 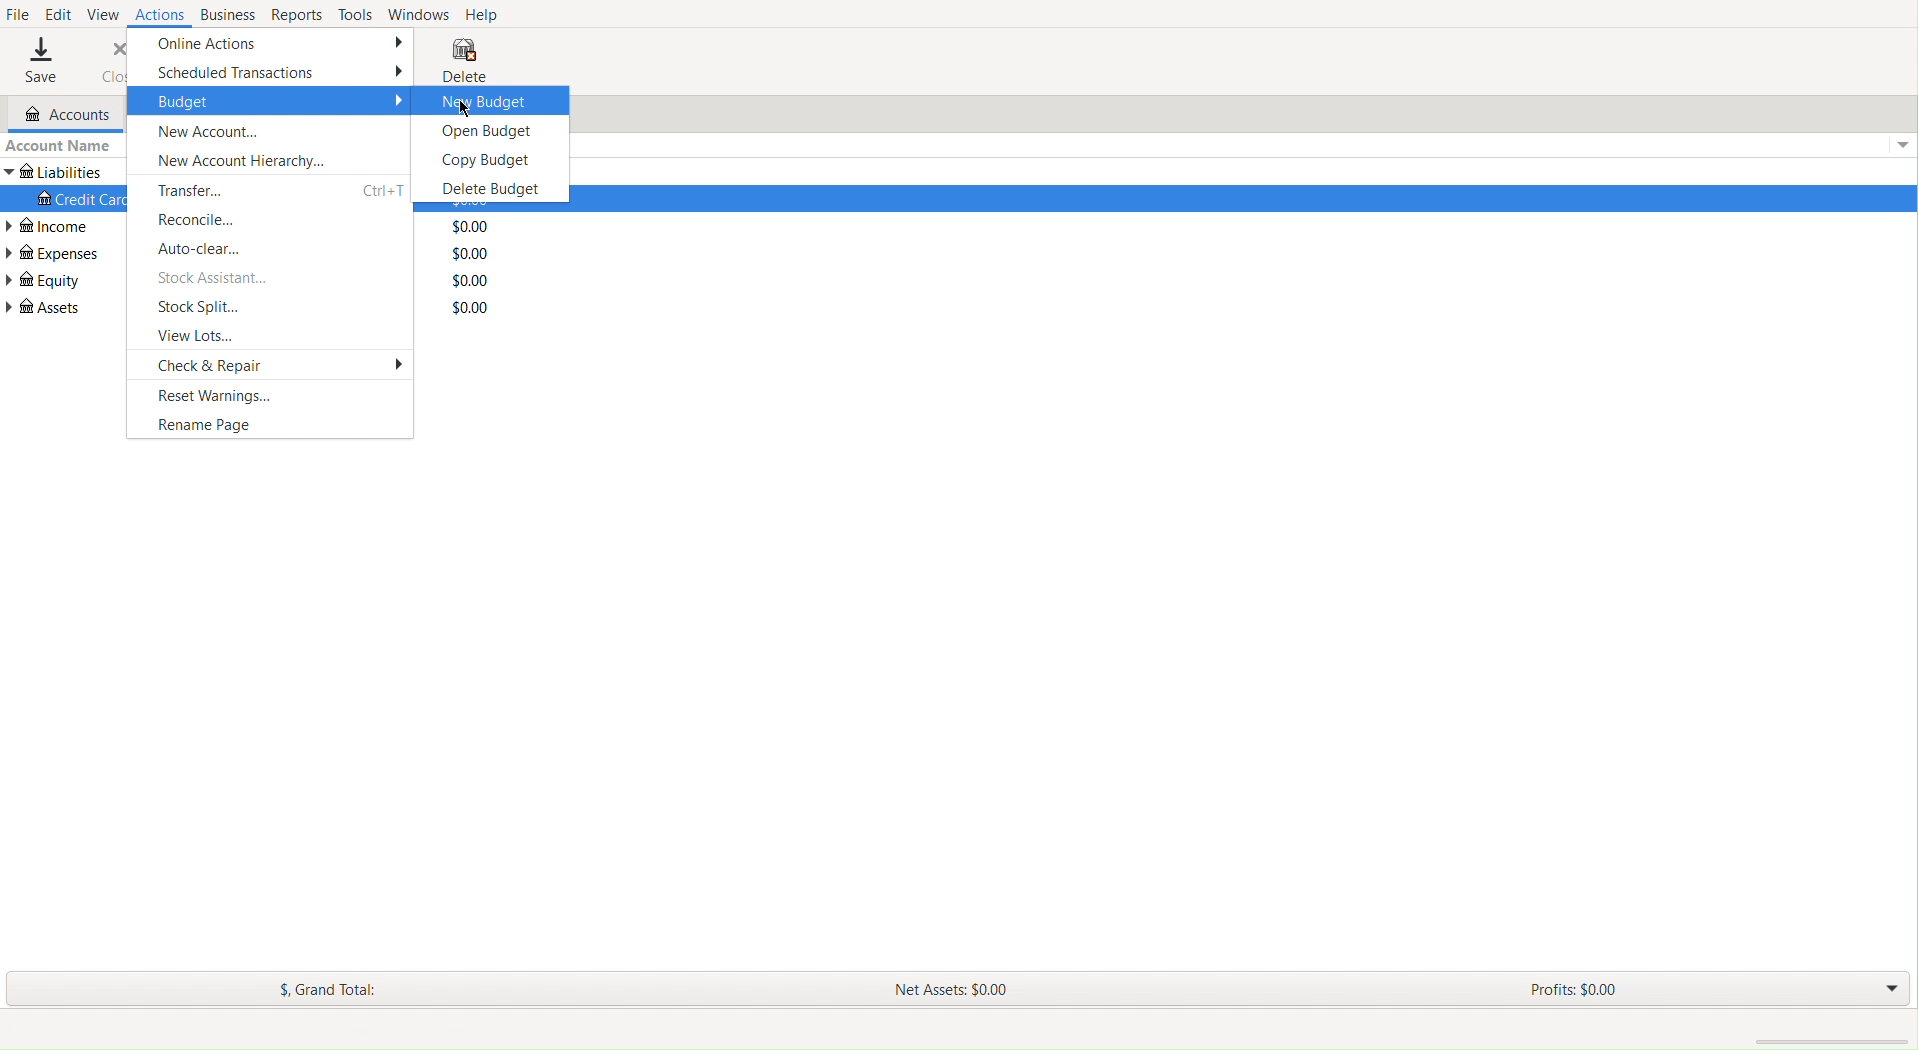 I want to click on View Lots, so click(x=201, y=336).